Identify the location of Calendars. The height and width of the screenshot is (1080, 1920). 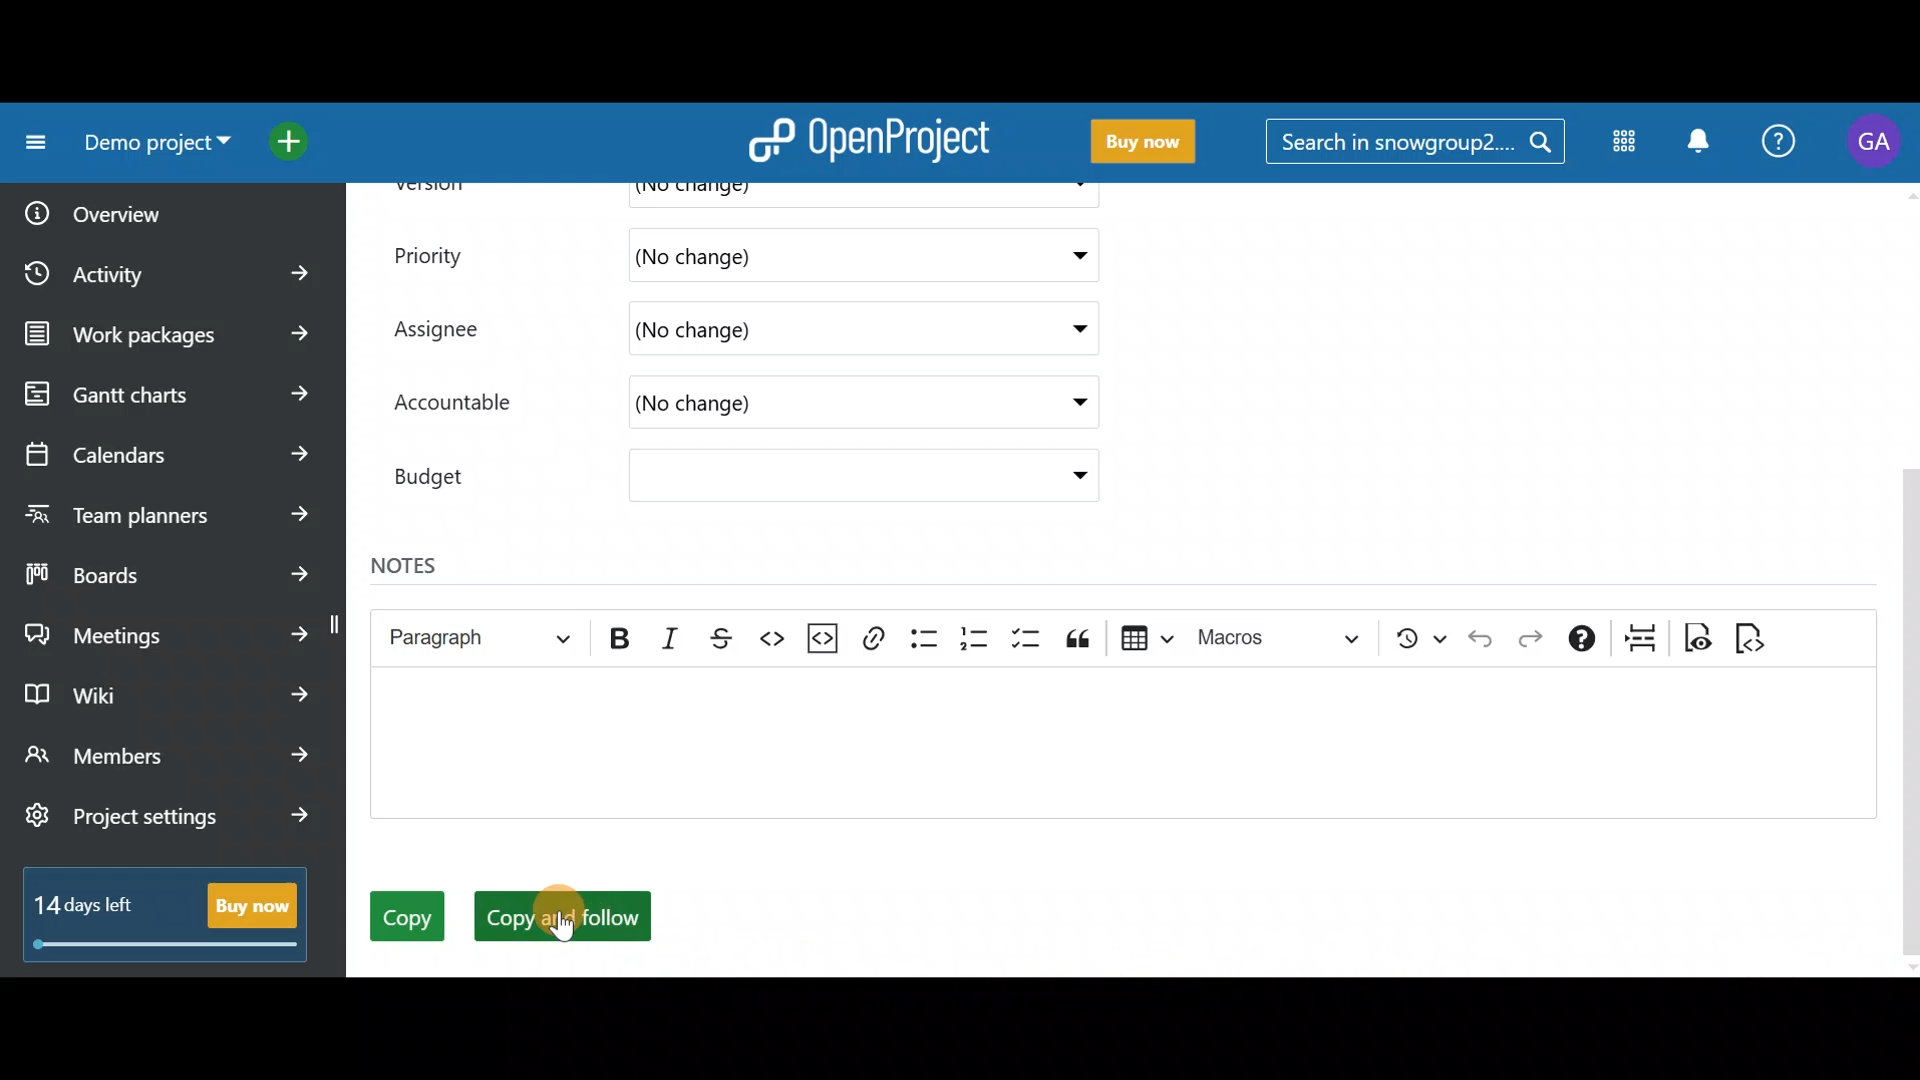
(166, 446).